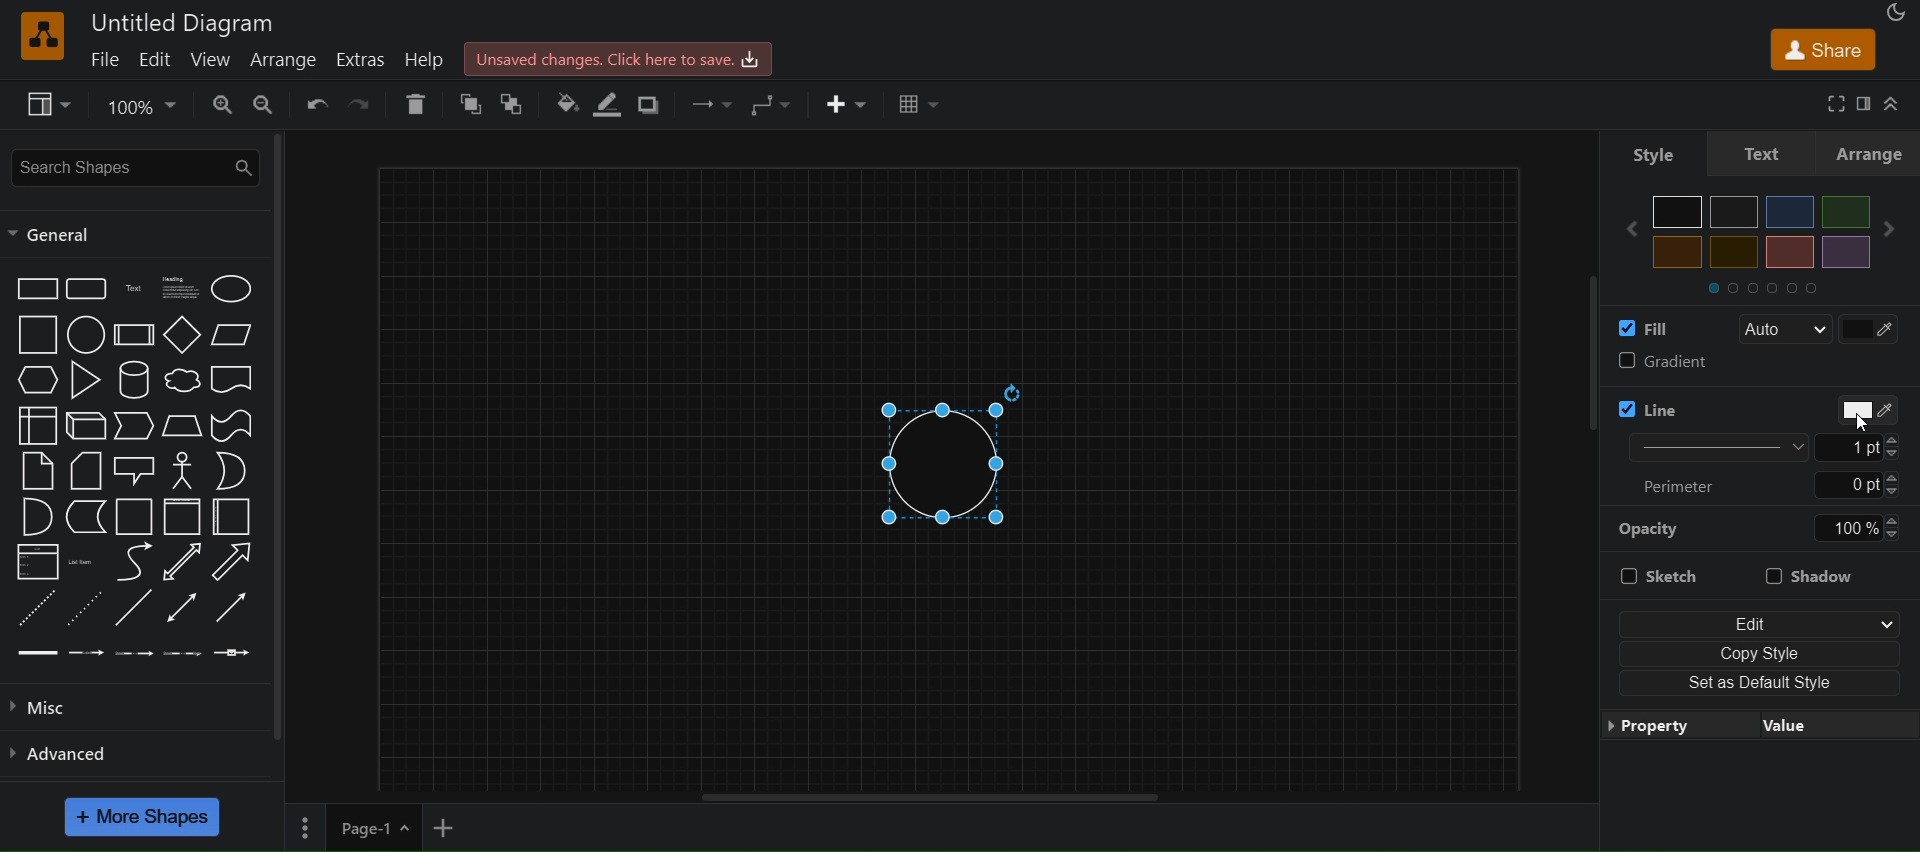 The image size is (1920, 852). Describe the element at coordinates (1857, 528) in the screenshot. I see `100%` at that location.